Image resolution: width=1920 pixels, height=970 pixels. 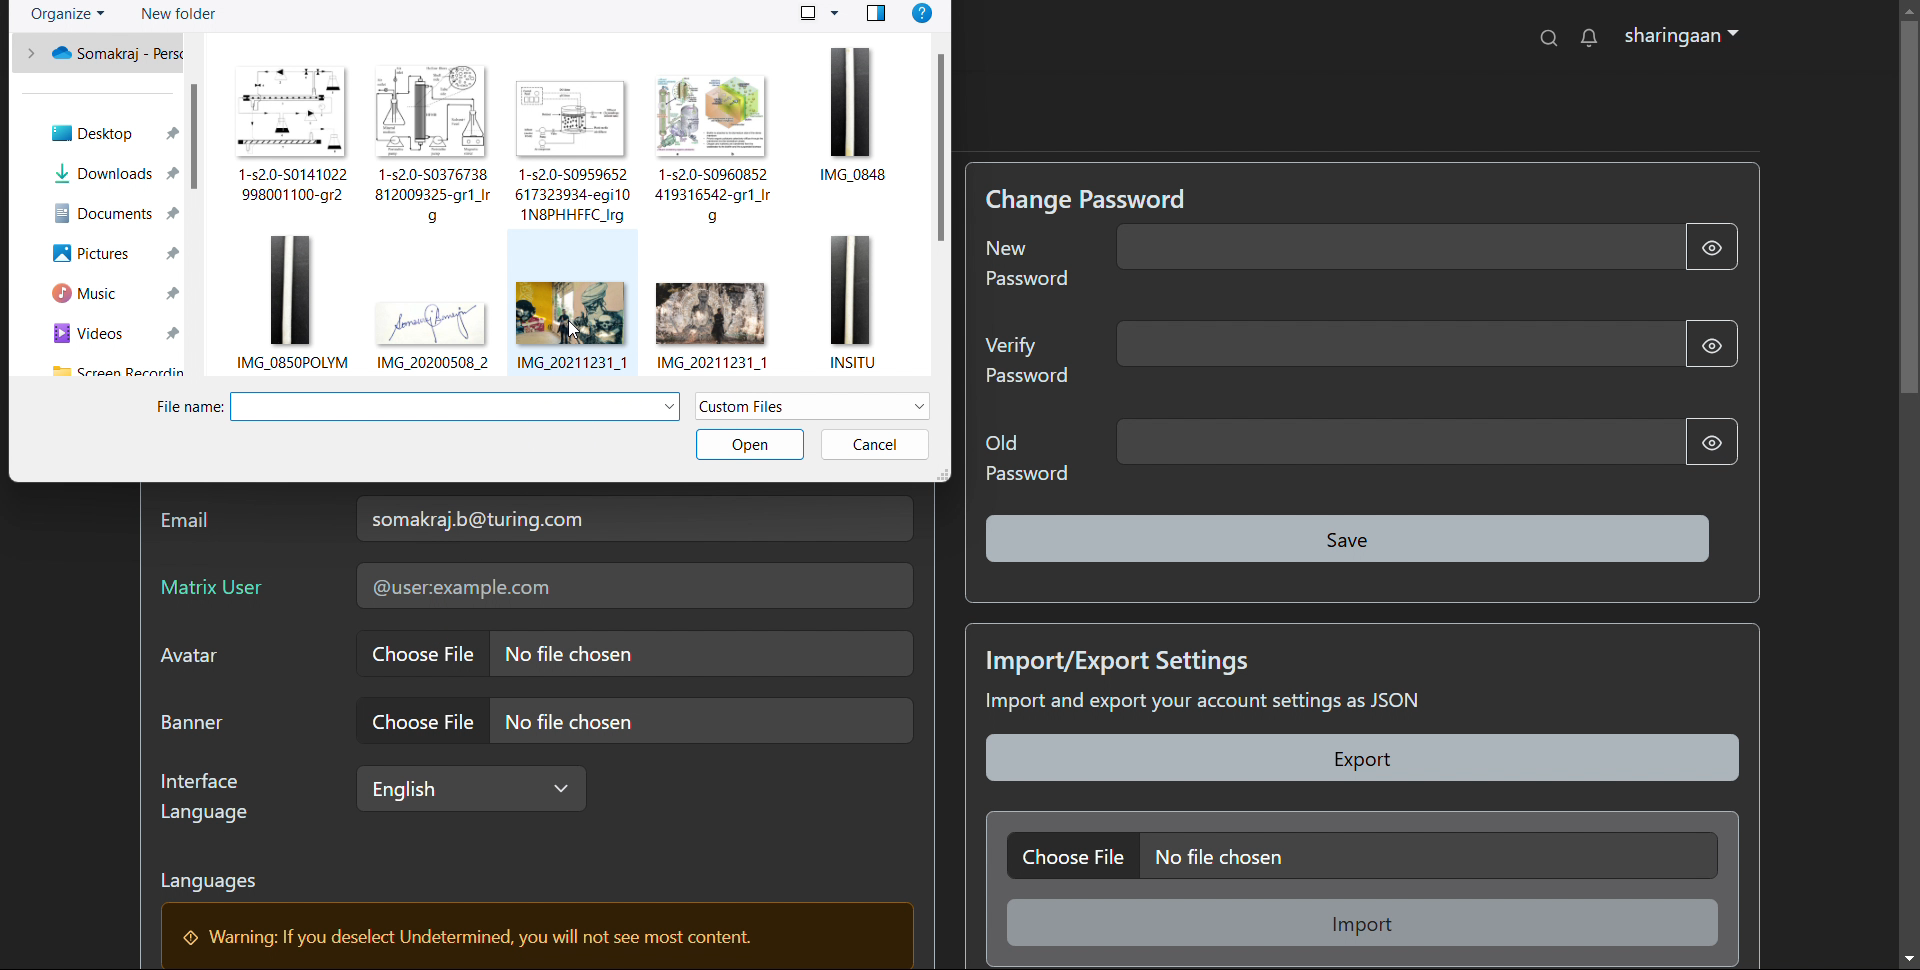 What do you see at coordinates (851, 303) in the screenshot?
I see `image 10` at bounding box center [851, 303].